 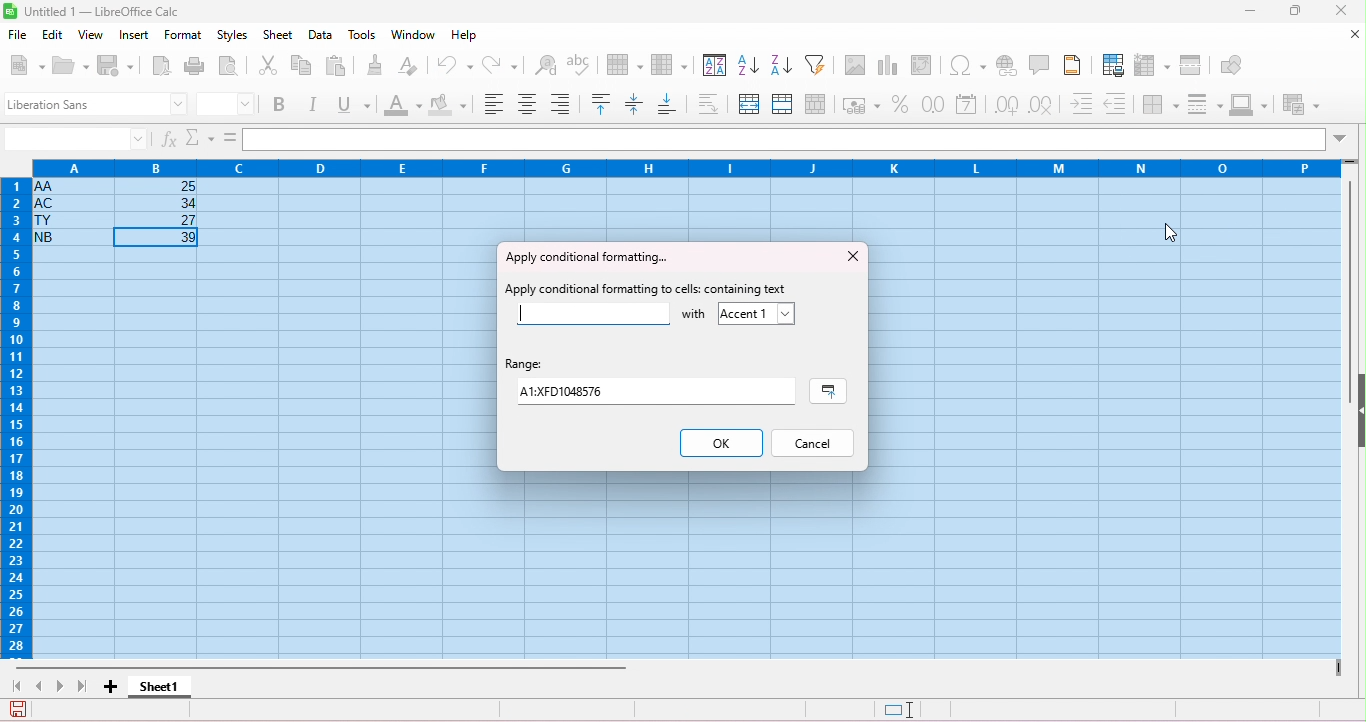 I want to click on undo, so click(x=456, y=64).